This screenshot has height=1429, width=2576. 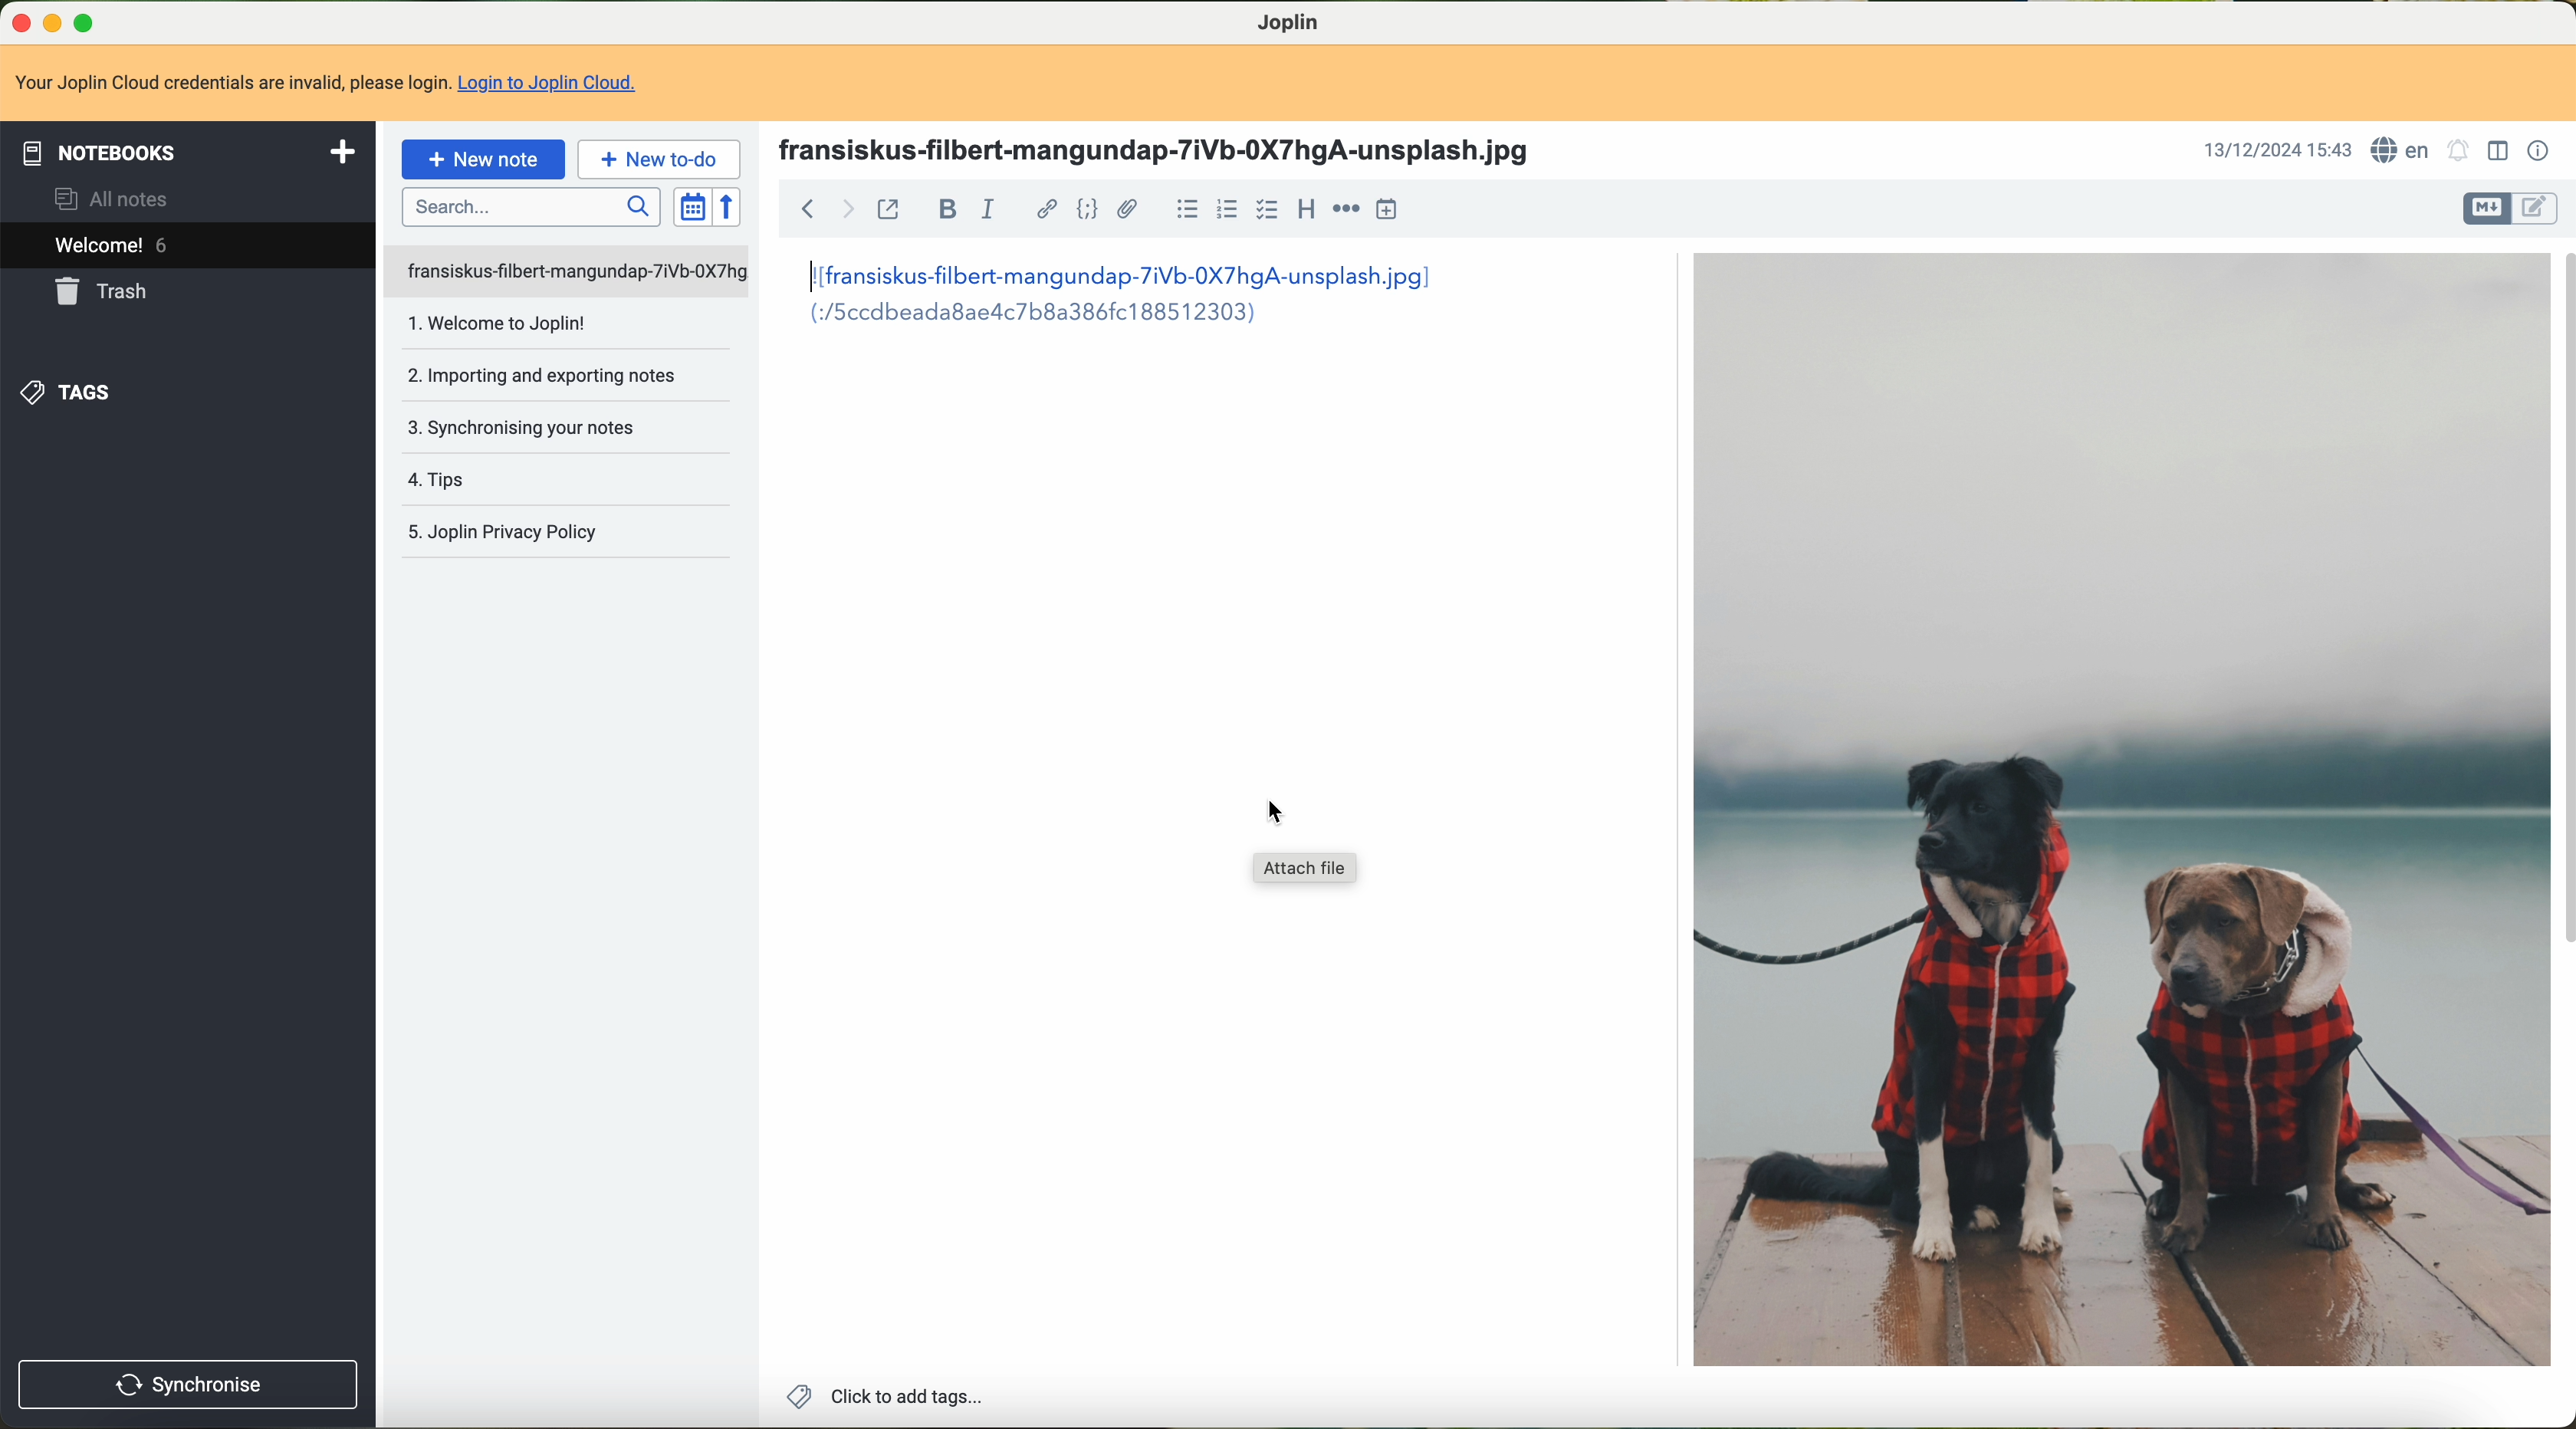 What do you see at coordinates (431, 479) in the screenshot?
I see `tips` at bounding box center [431, 479].